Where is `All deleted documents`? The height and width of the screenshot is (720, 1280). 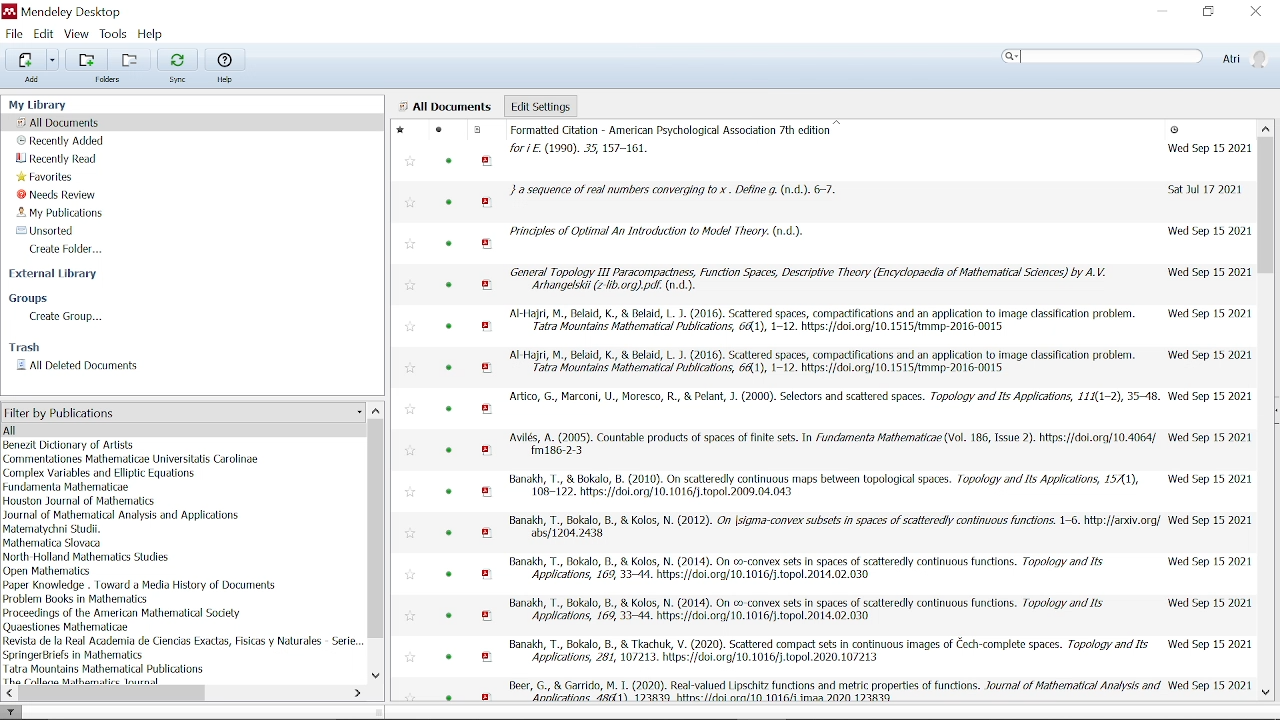 All deleted documents is located at coordinates (78, 366).